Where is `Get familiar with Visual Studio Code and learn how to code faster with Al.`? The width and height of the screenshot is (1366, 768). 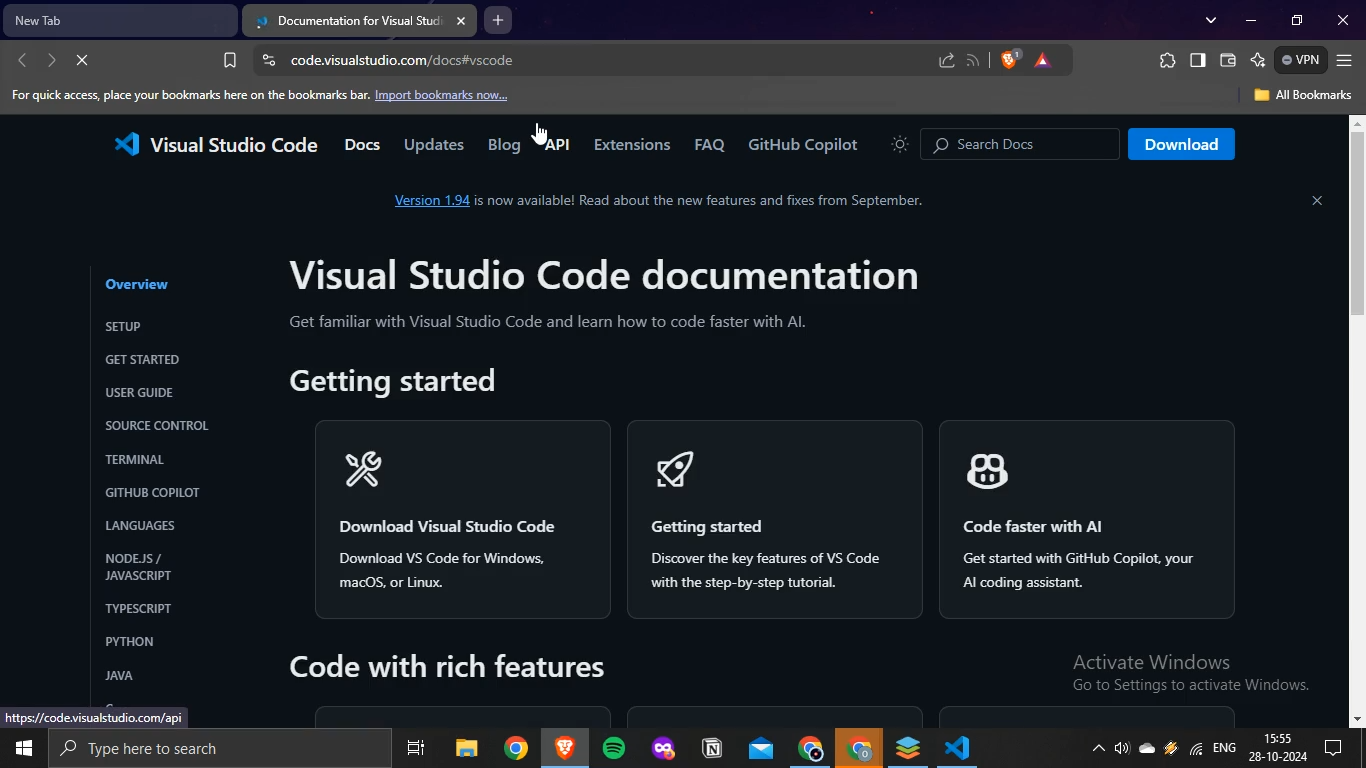
Get familiar with Visual Studio Code and learn how to code faster with Al. is located at coordinates (550, 323).